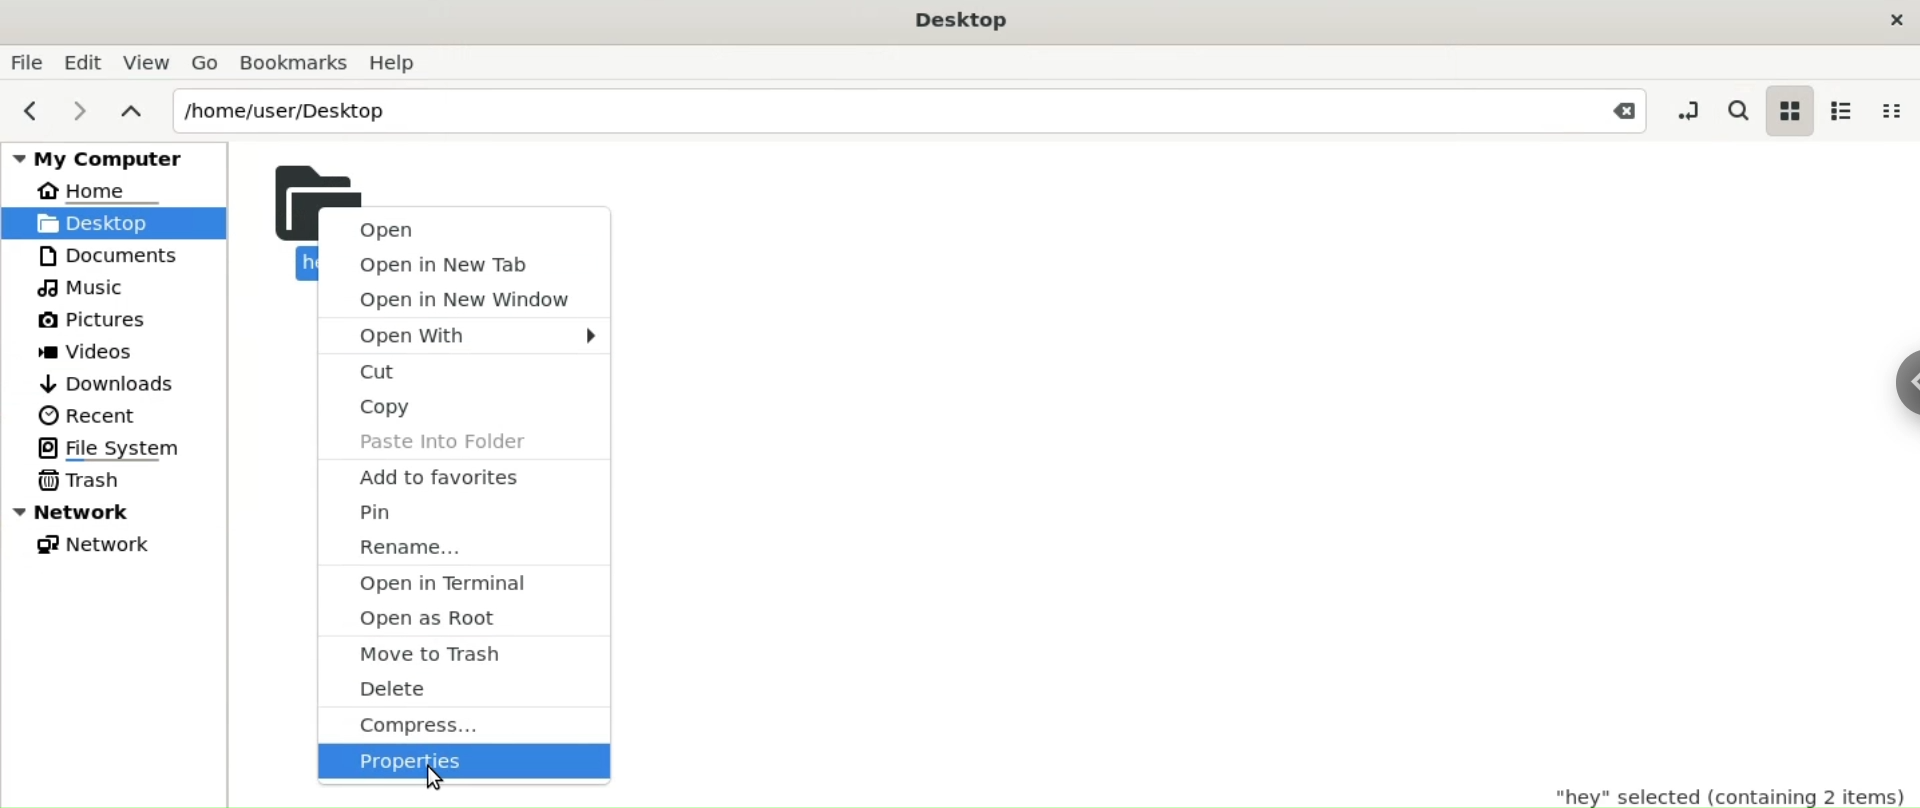  What do you see at coordinates (80, 481) in the screenshot?
I see `Trash` at bounding box center [80, 481].